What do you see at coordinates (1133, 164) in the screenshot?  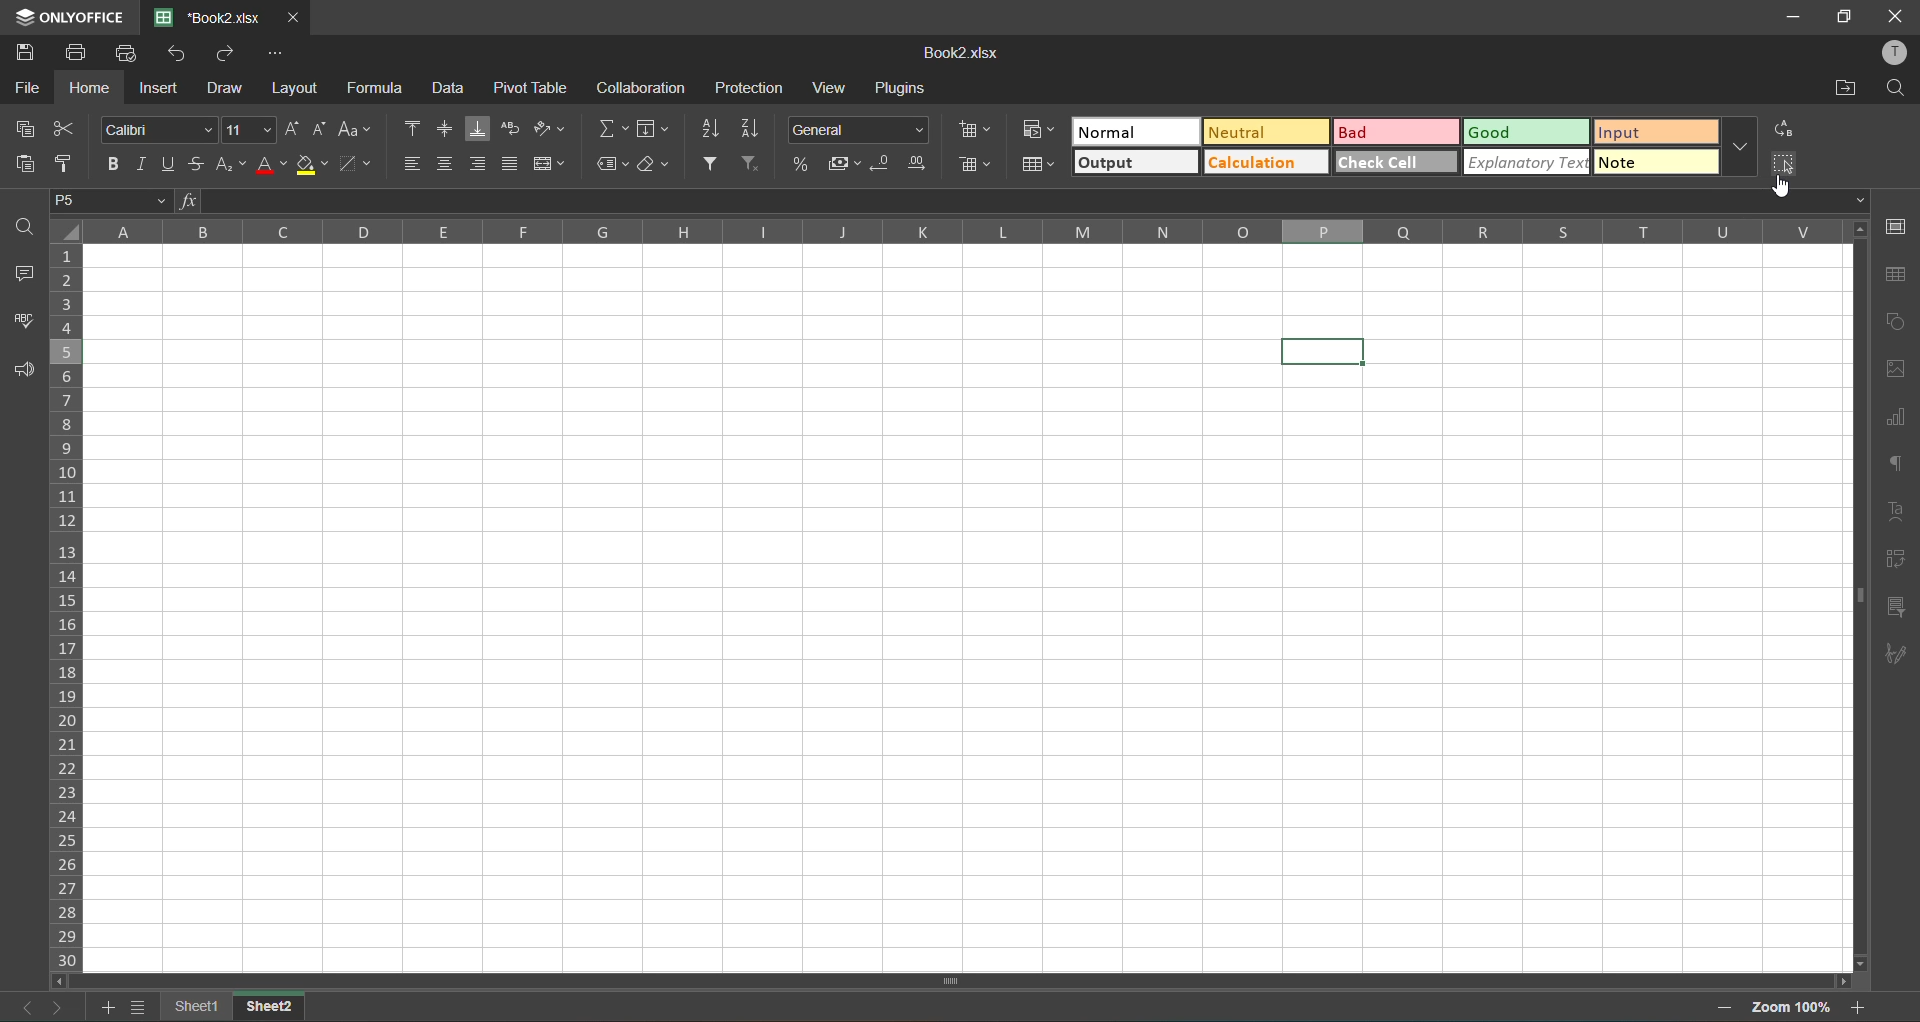 I see `output` at bounding box center [1133, 164].